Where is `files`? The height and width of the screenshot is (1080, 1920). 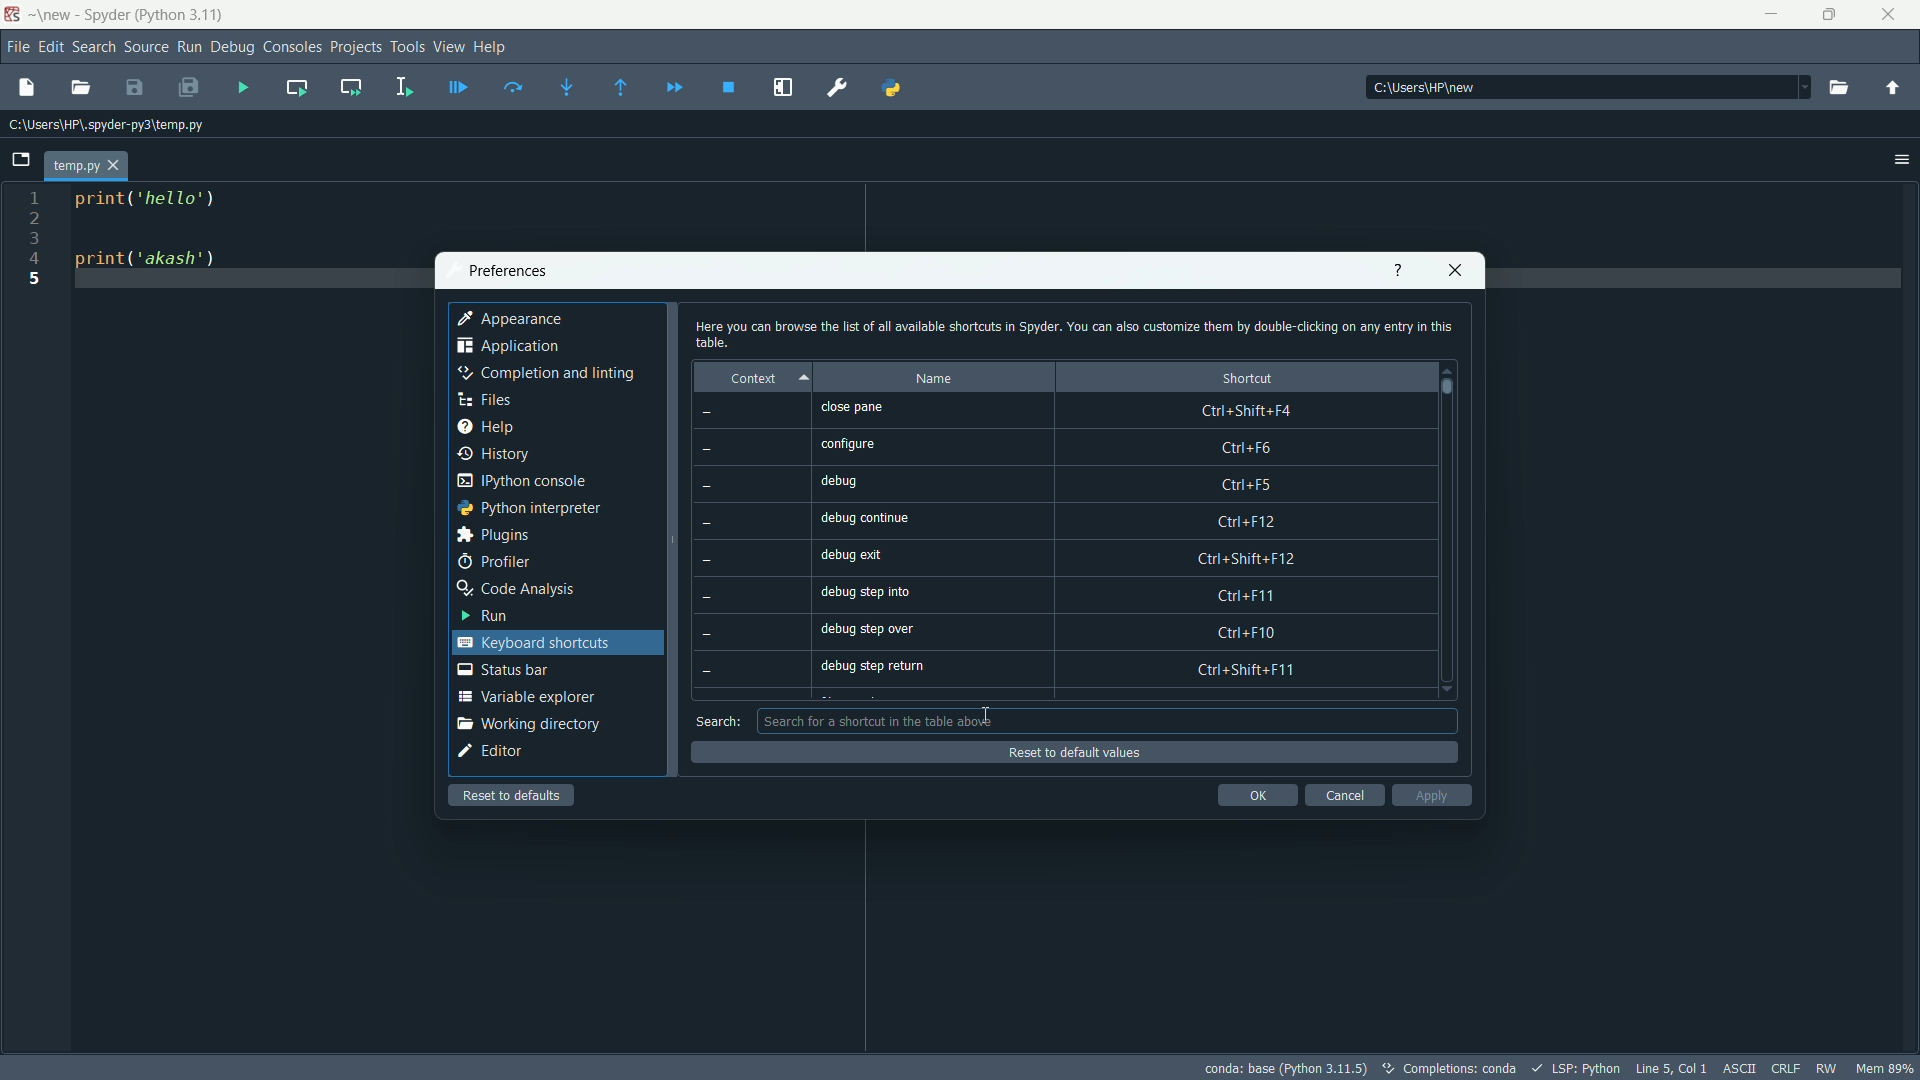 files is located at coordinates (488, 400).